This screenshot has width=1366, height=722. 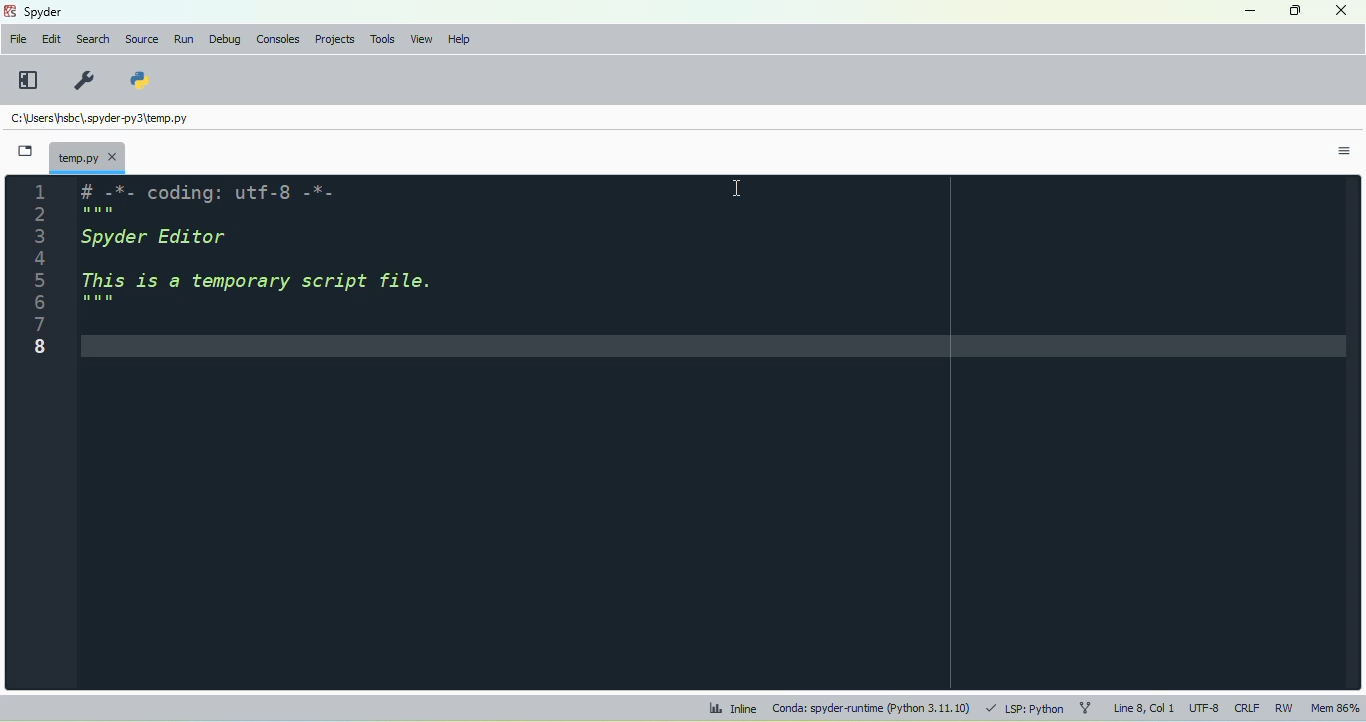 What do you see at coordinates (225, 39) in the screenshot?
I see `debug` at bounding box center [225, 39].